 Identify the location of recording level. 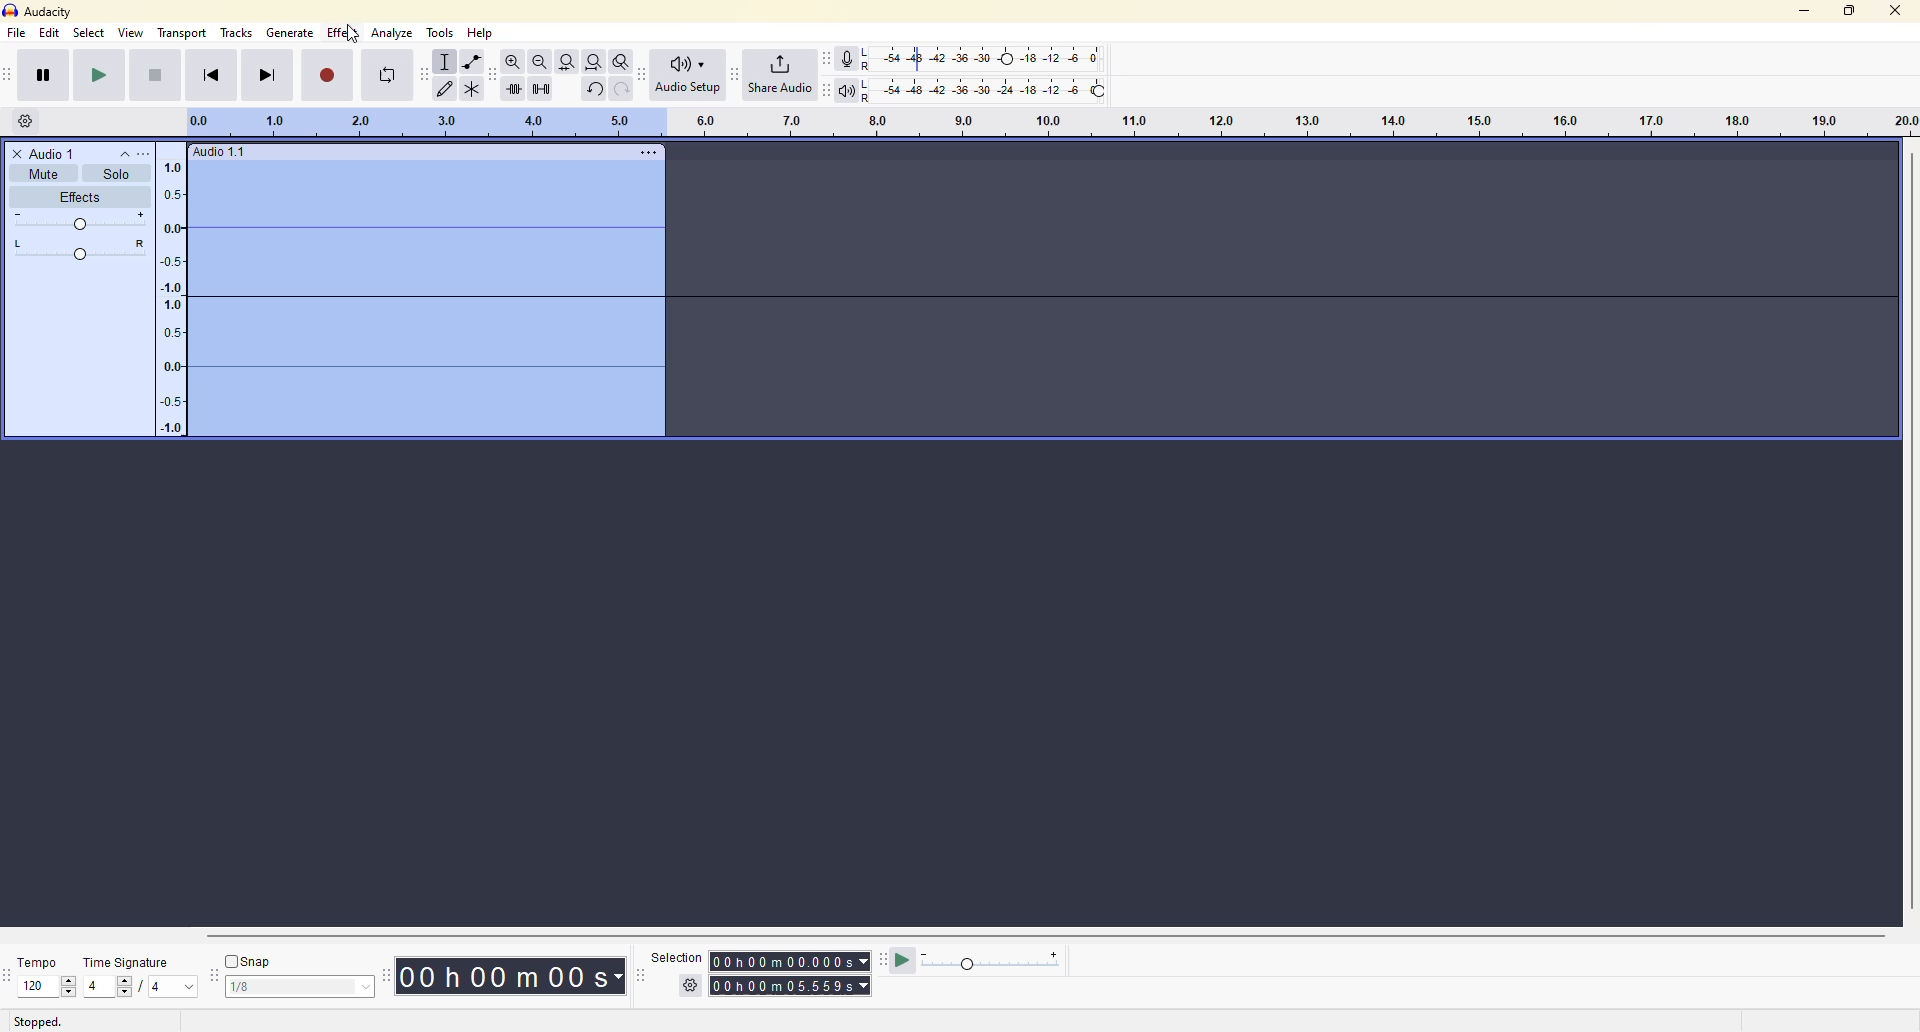
(983, 59).